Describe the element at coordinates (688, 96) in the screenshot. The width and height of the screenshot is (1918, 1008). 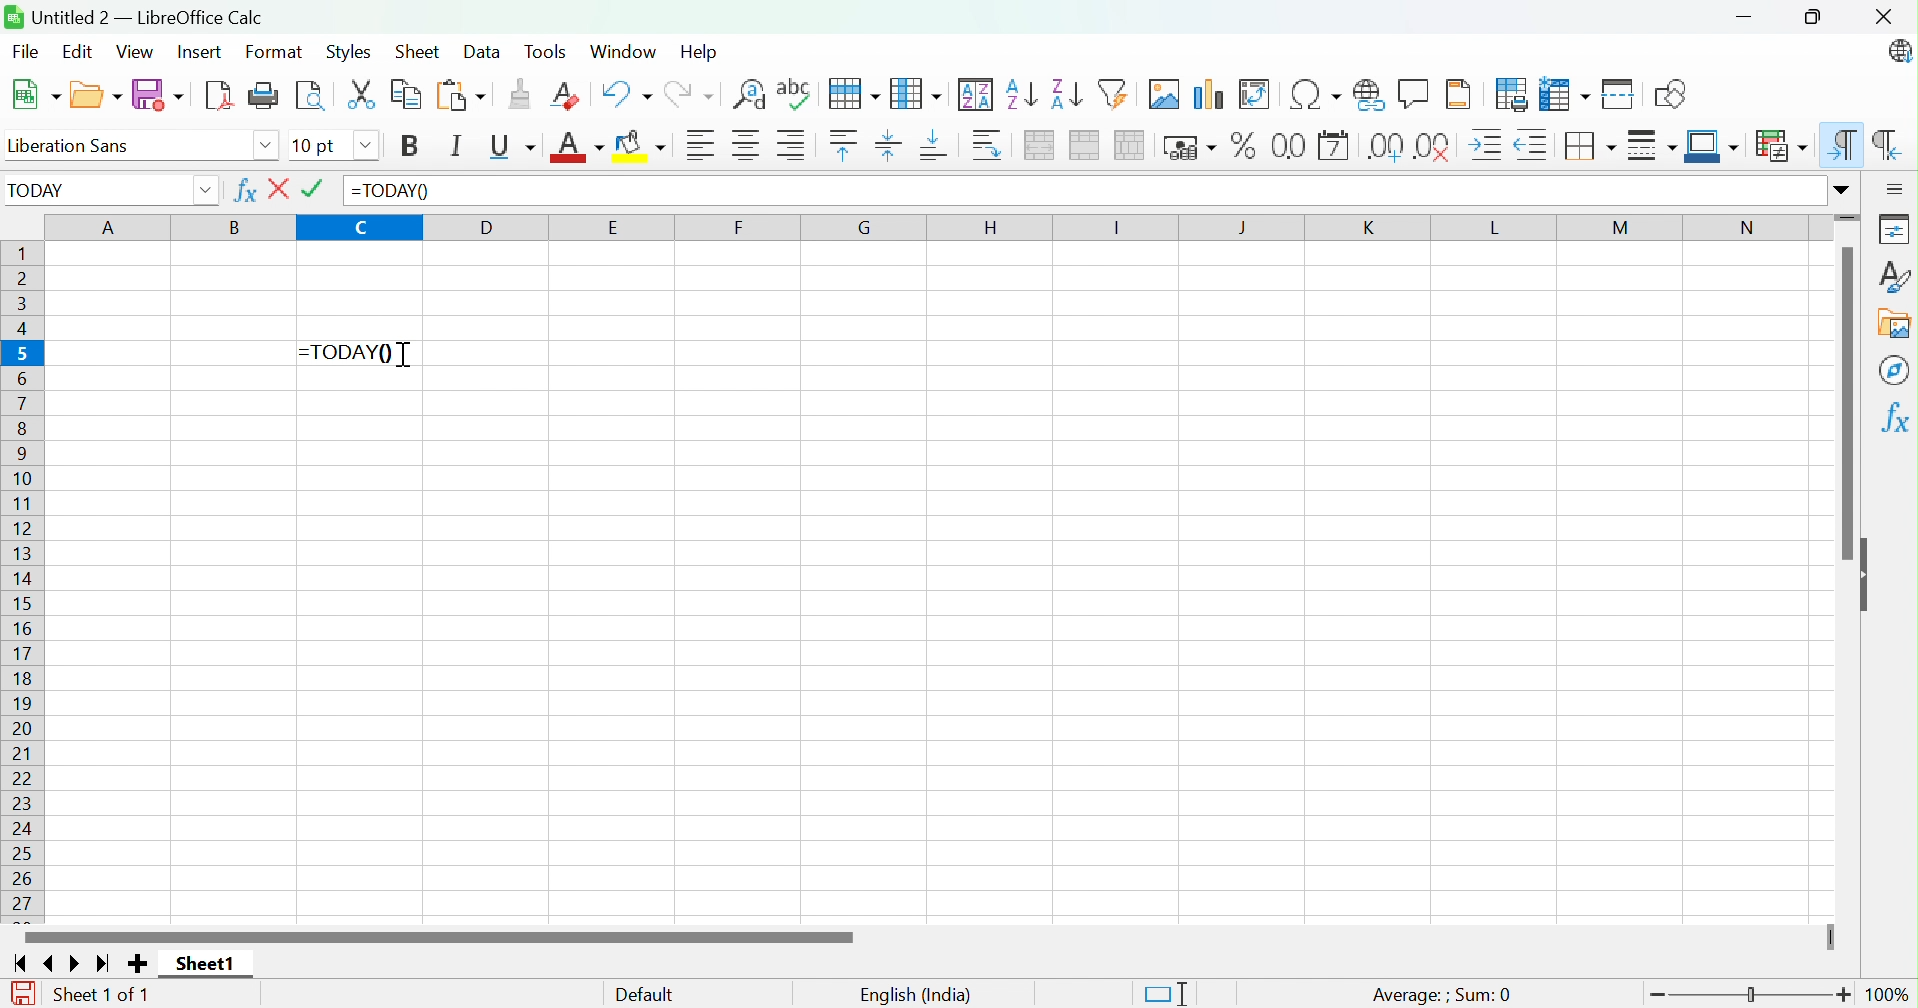
I see `Redo` at that location.